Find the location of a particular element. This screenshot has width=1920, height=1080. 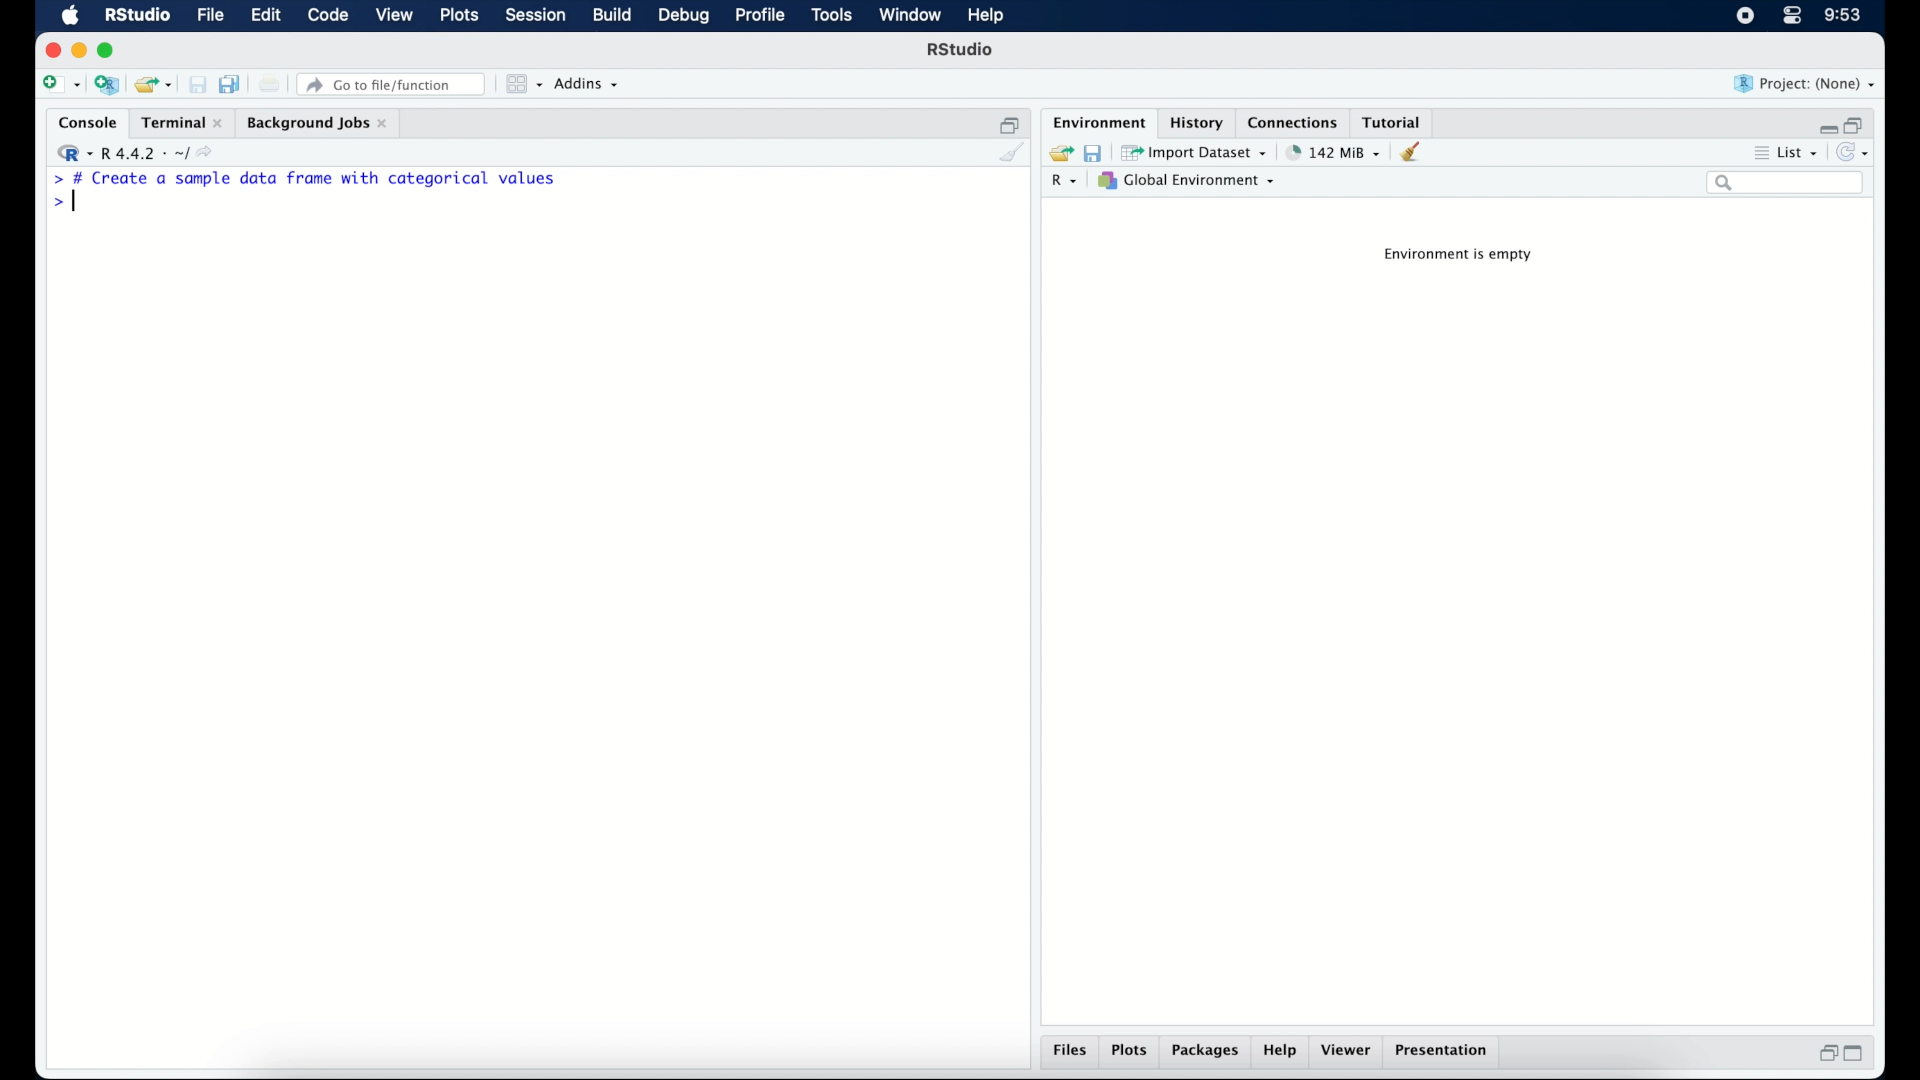

more options is located at coordinates (1758, 151).